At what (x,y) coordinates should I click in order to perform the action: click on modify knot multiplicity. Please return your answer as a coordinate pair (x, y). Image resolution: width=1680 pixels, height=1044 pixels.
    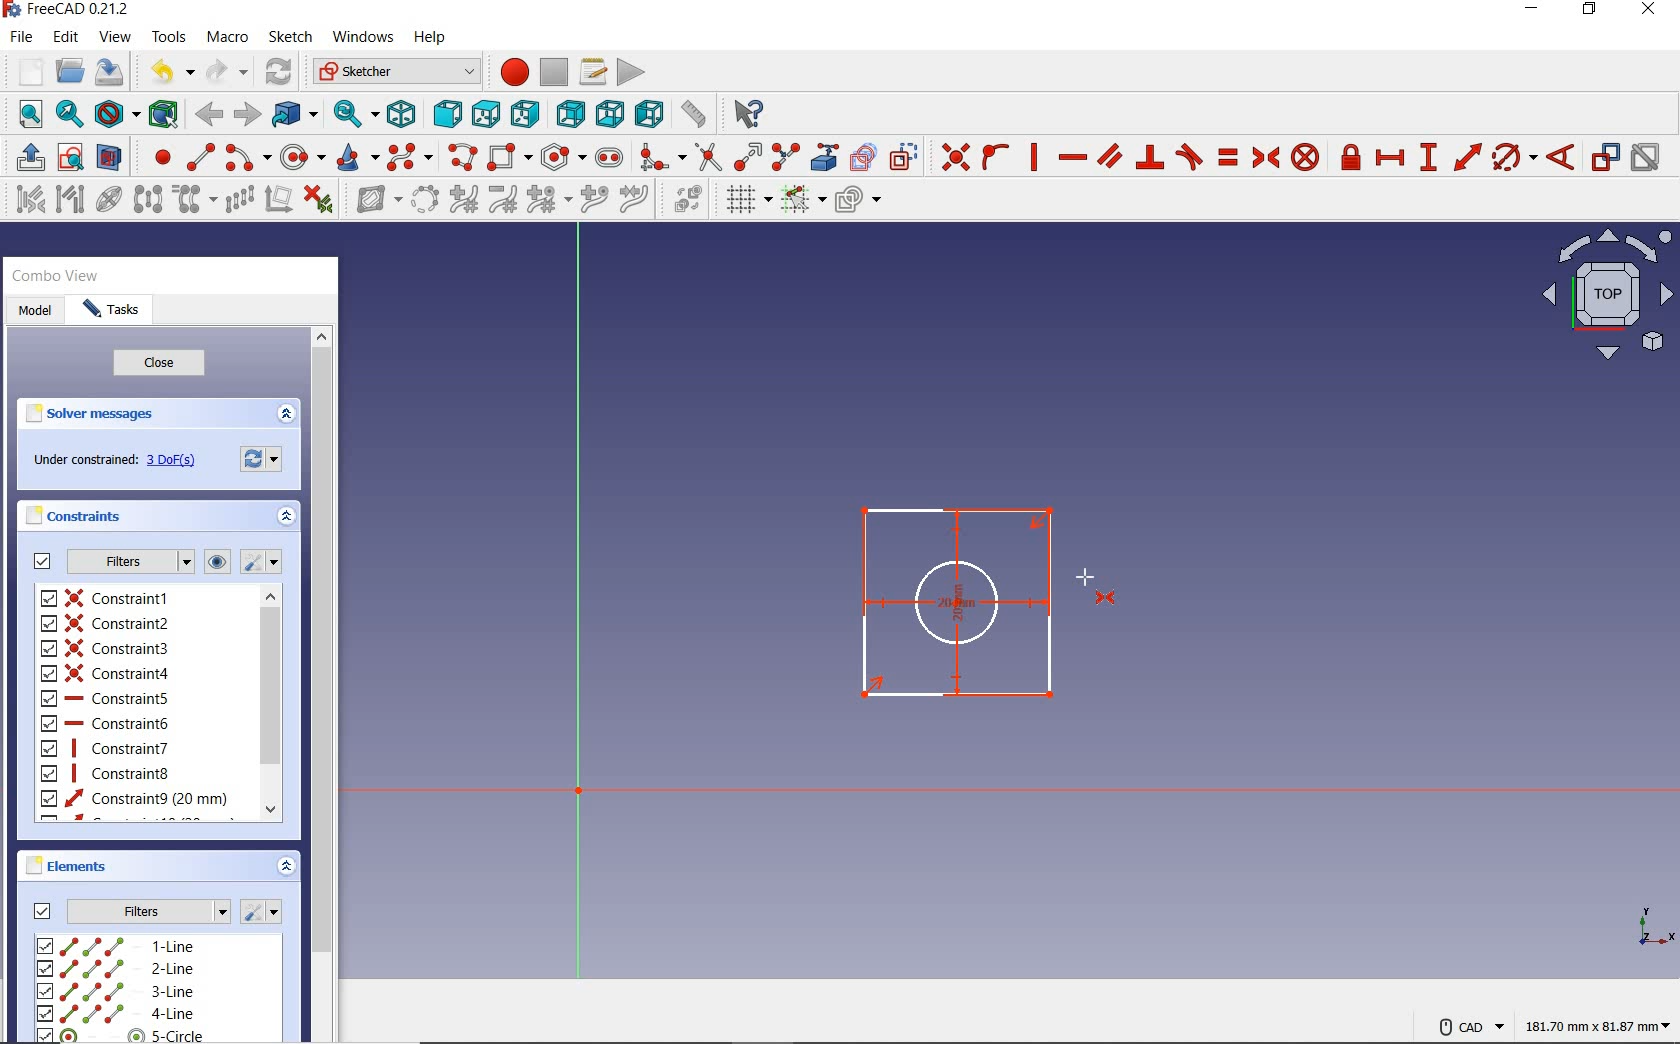
    Looking at the image, I should click on (549, 201).